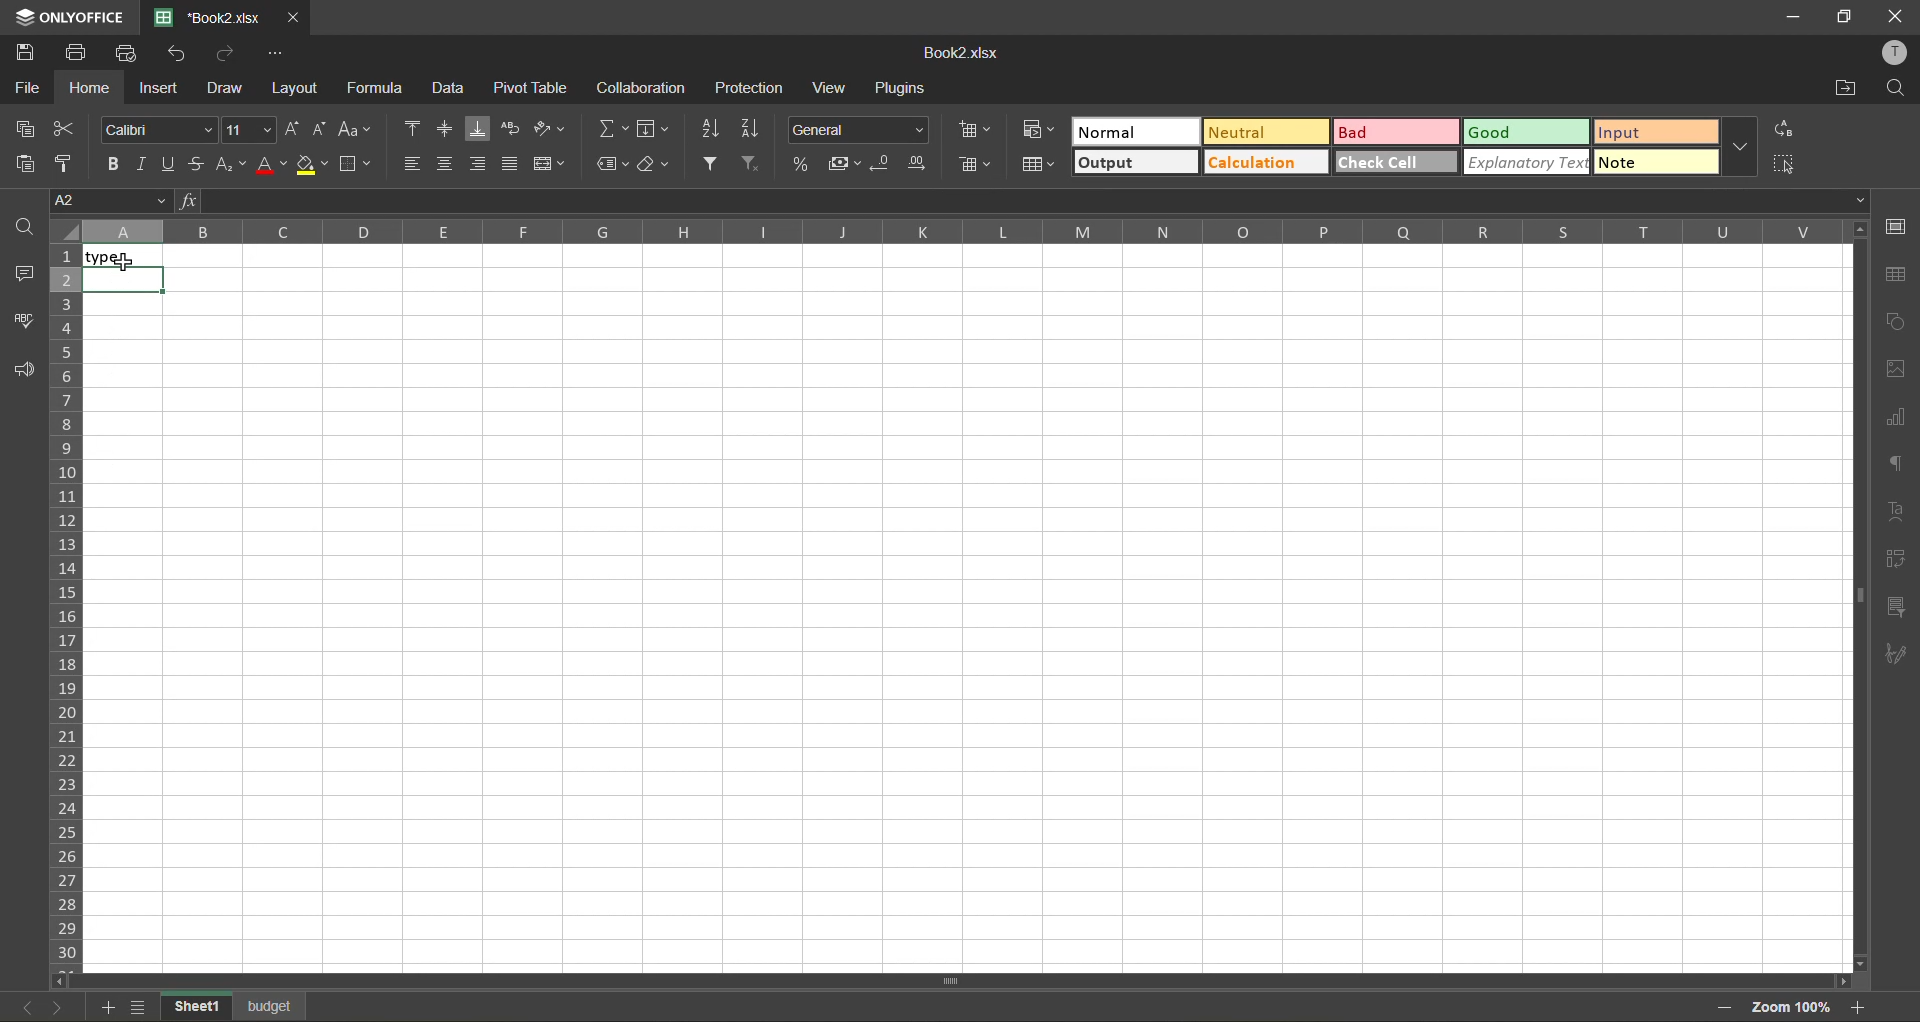 The width and height of the screenshot is (1920, 1022). I want to click on decrease decimal, so click(887, 164).